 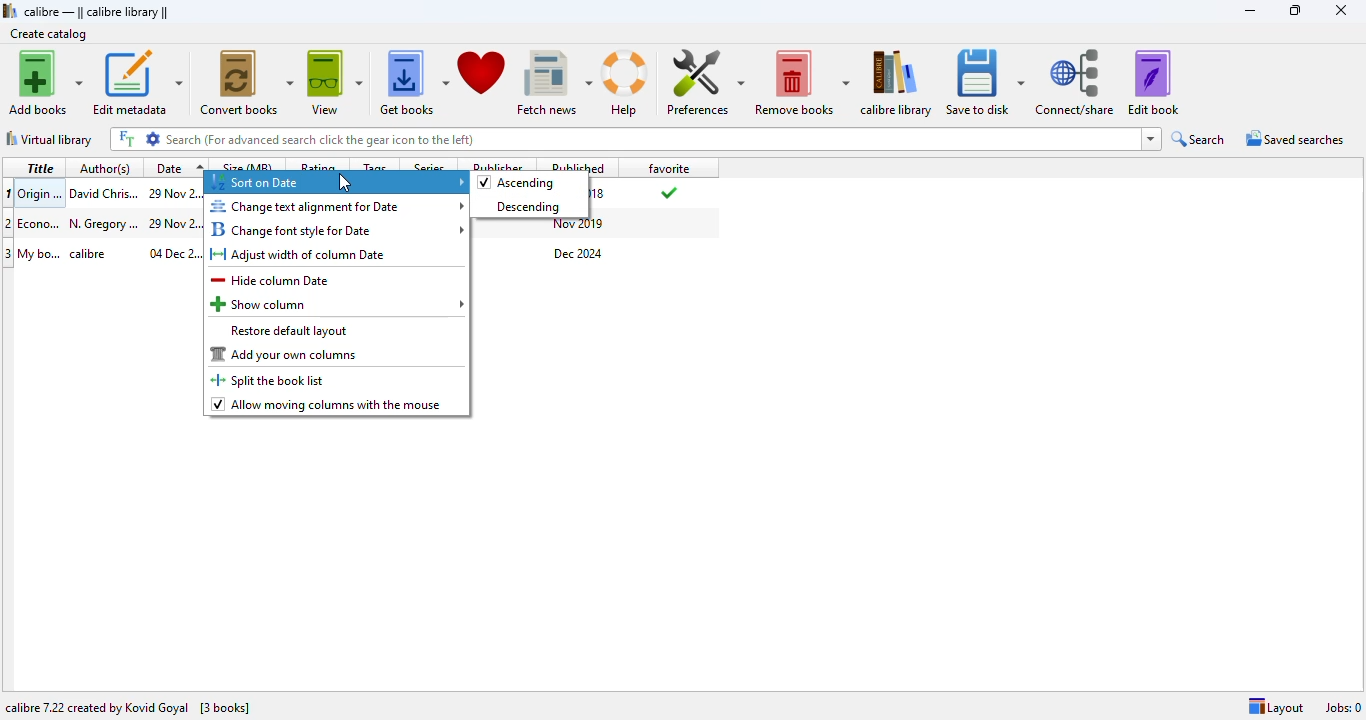 What do you see at coordinates (174, 193) in the screenshot?
I see `date` at bounding box center [174, 193].